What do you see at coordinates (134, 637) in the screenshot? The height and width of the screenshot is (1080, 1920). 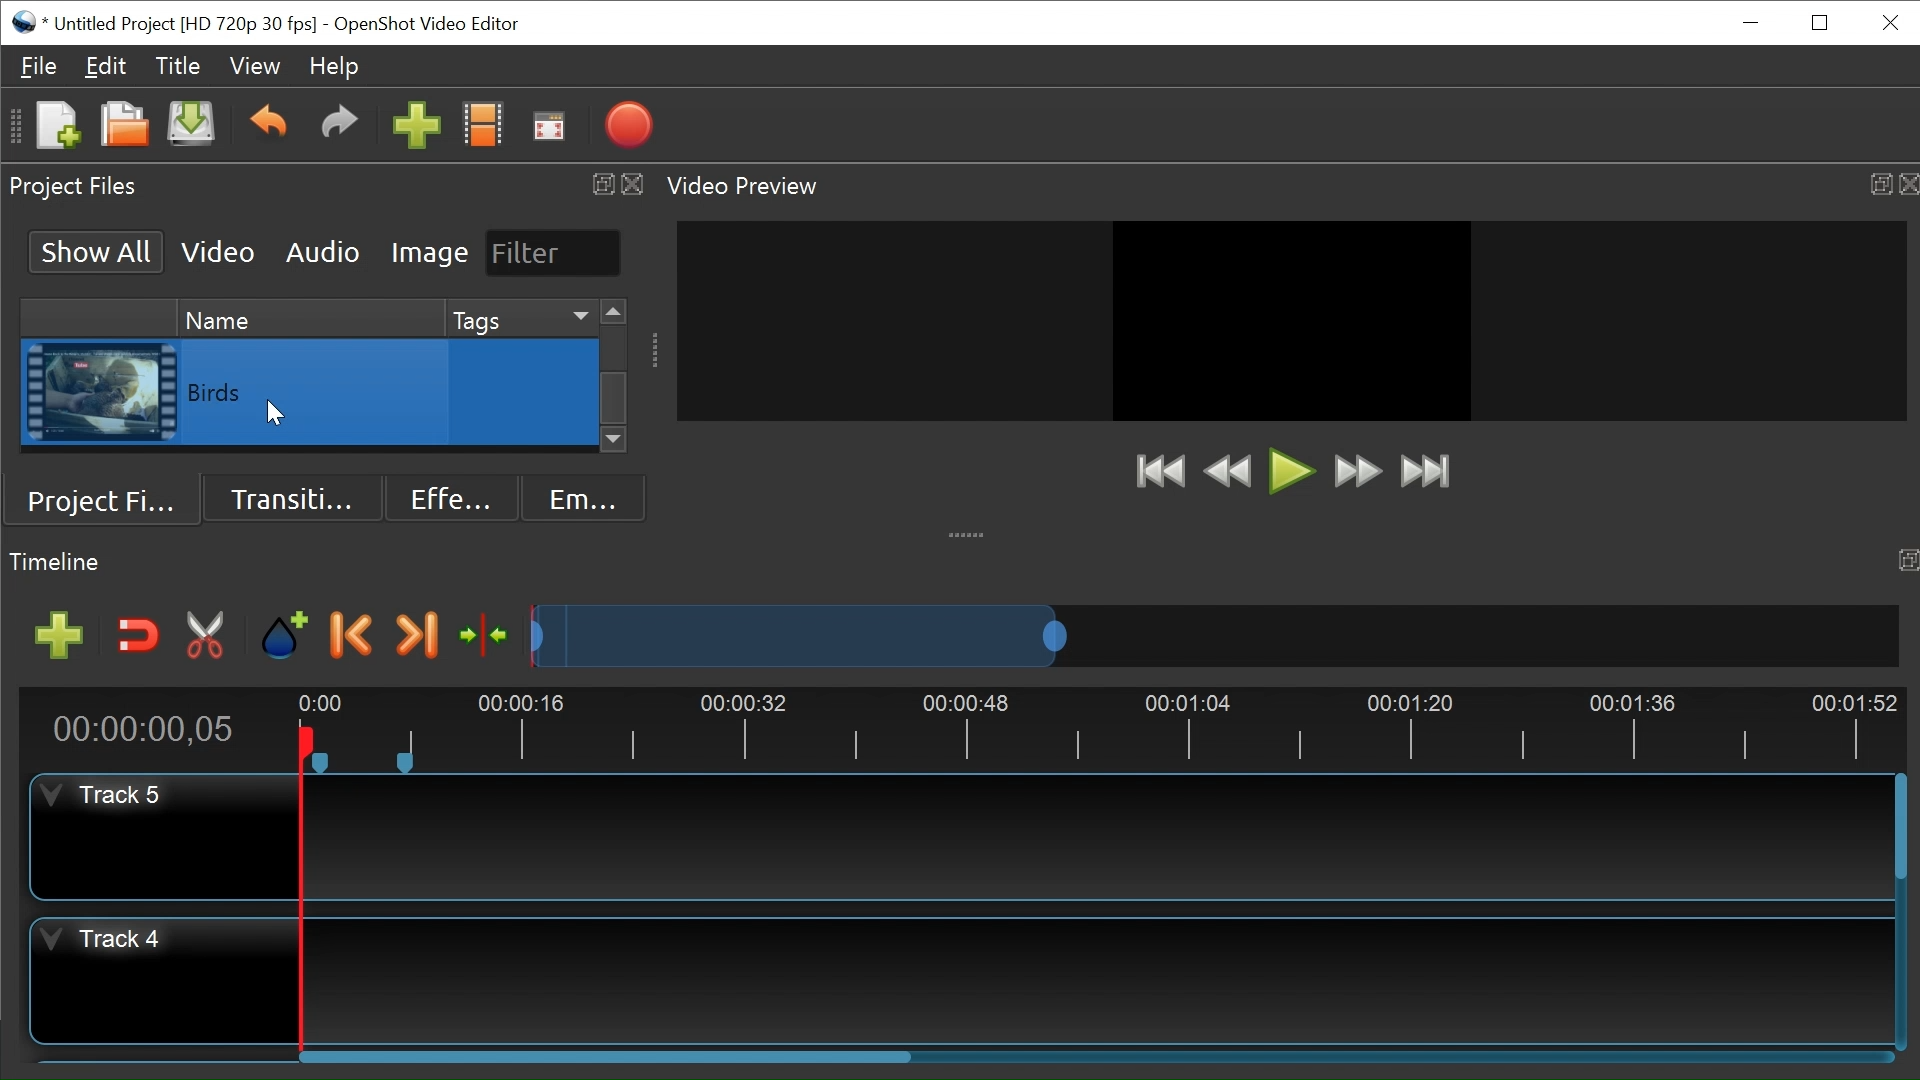 I see `Snap` at bounding box center [134, 637].